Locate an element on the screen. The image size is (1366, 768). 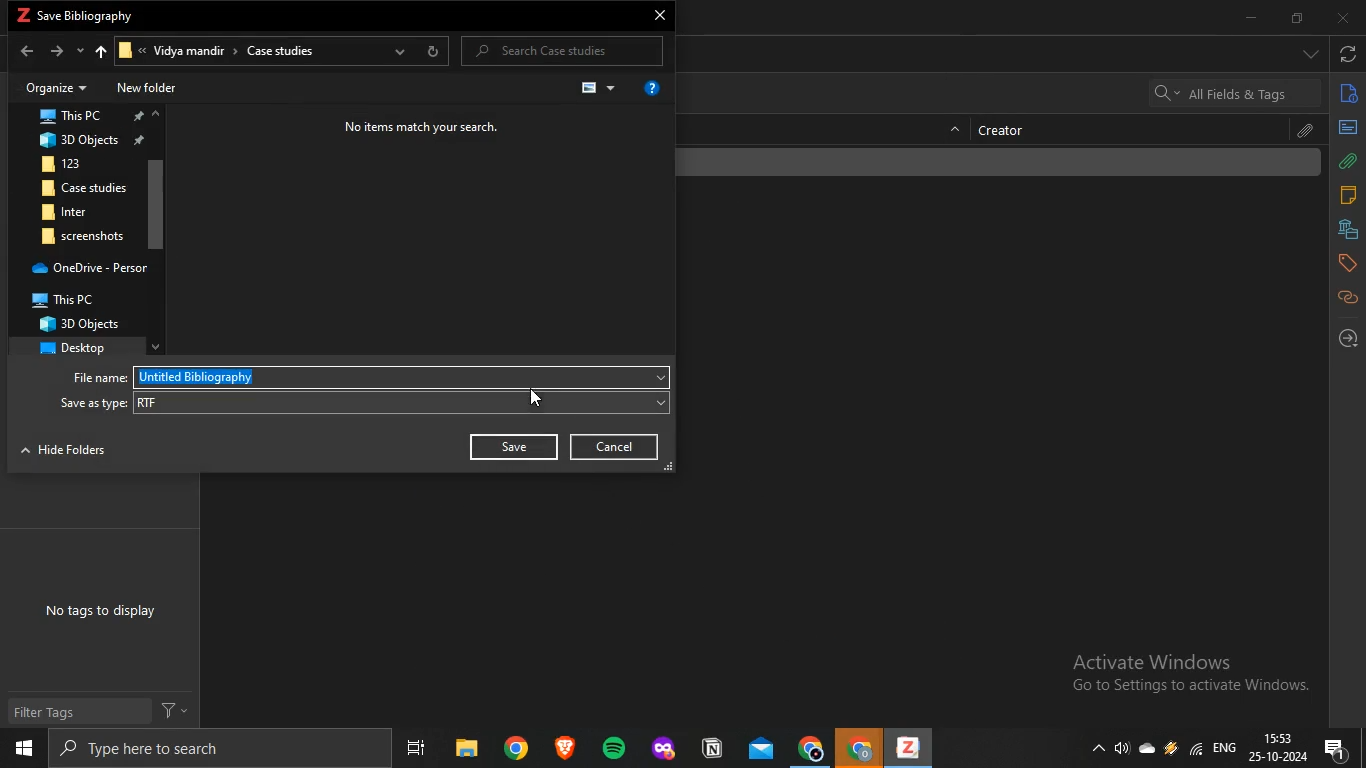
? This PC is located at coordinates (80, 300).